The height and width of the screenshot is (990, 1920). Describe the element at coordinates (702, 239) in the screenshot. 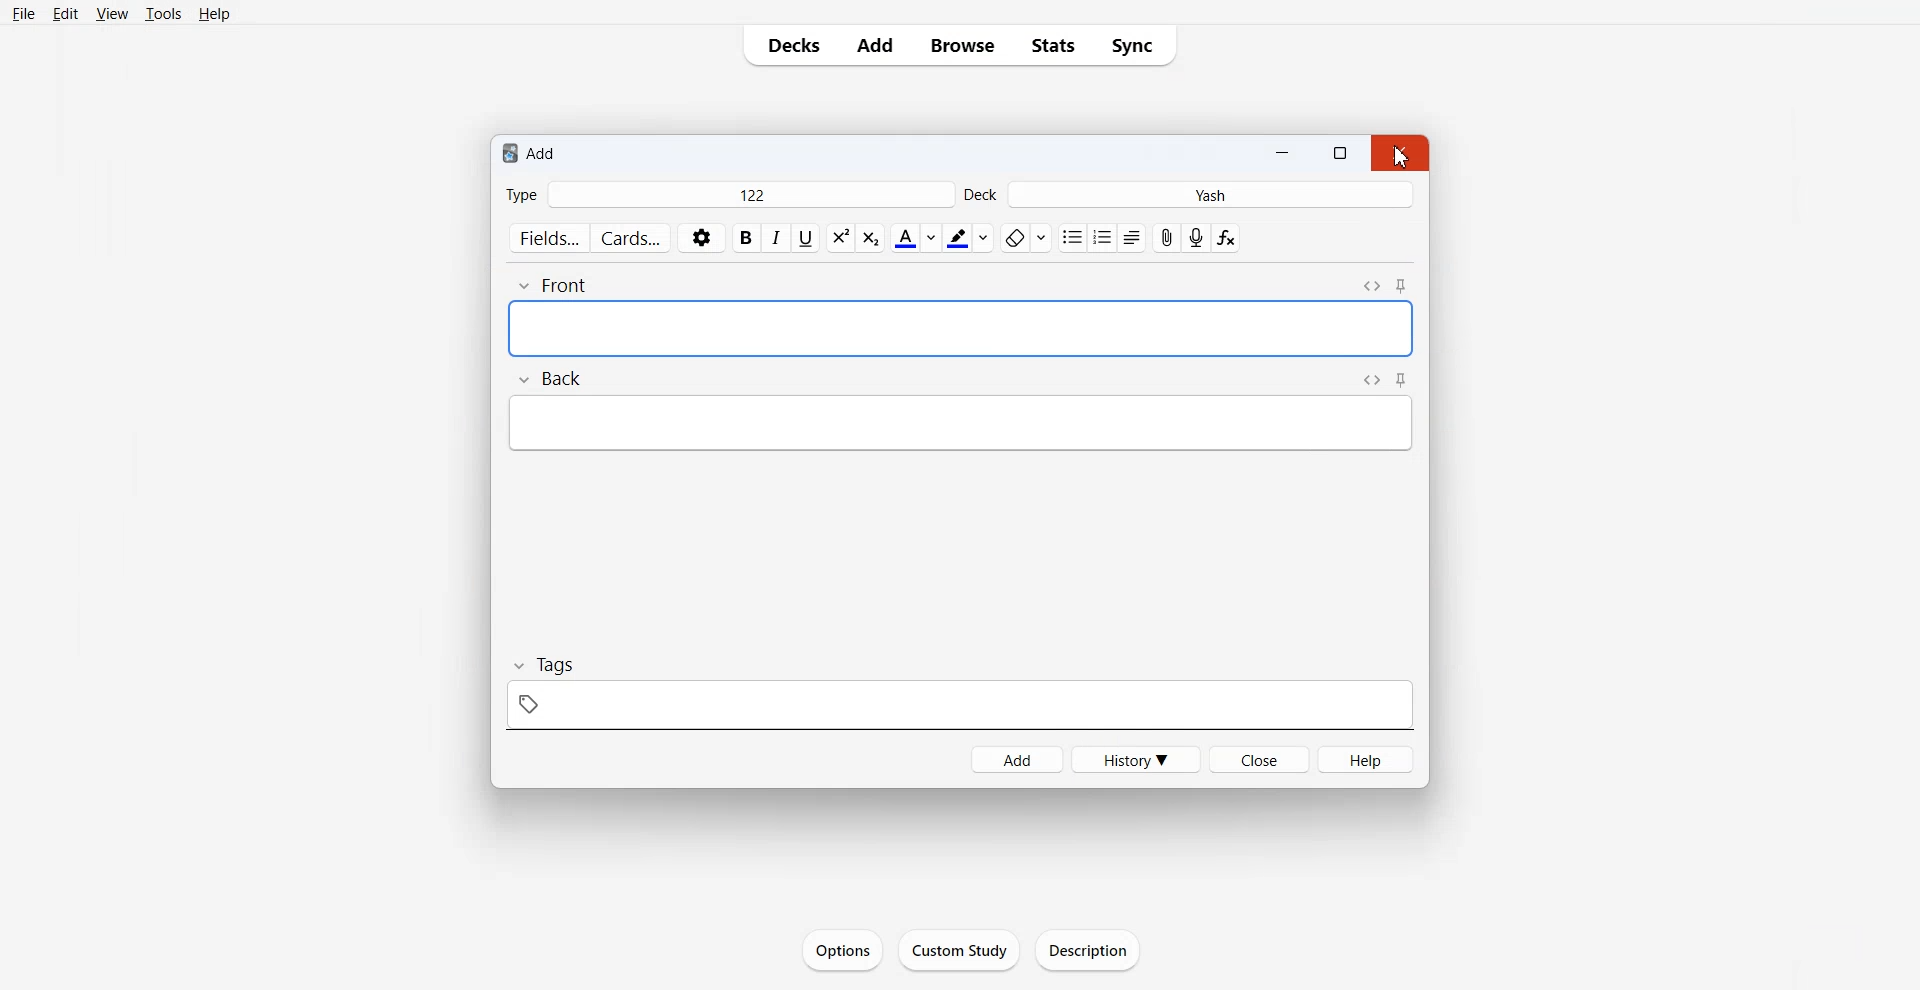

I see `Settings` at that location.